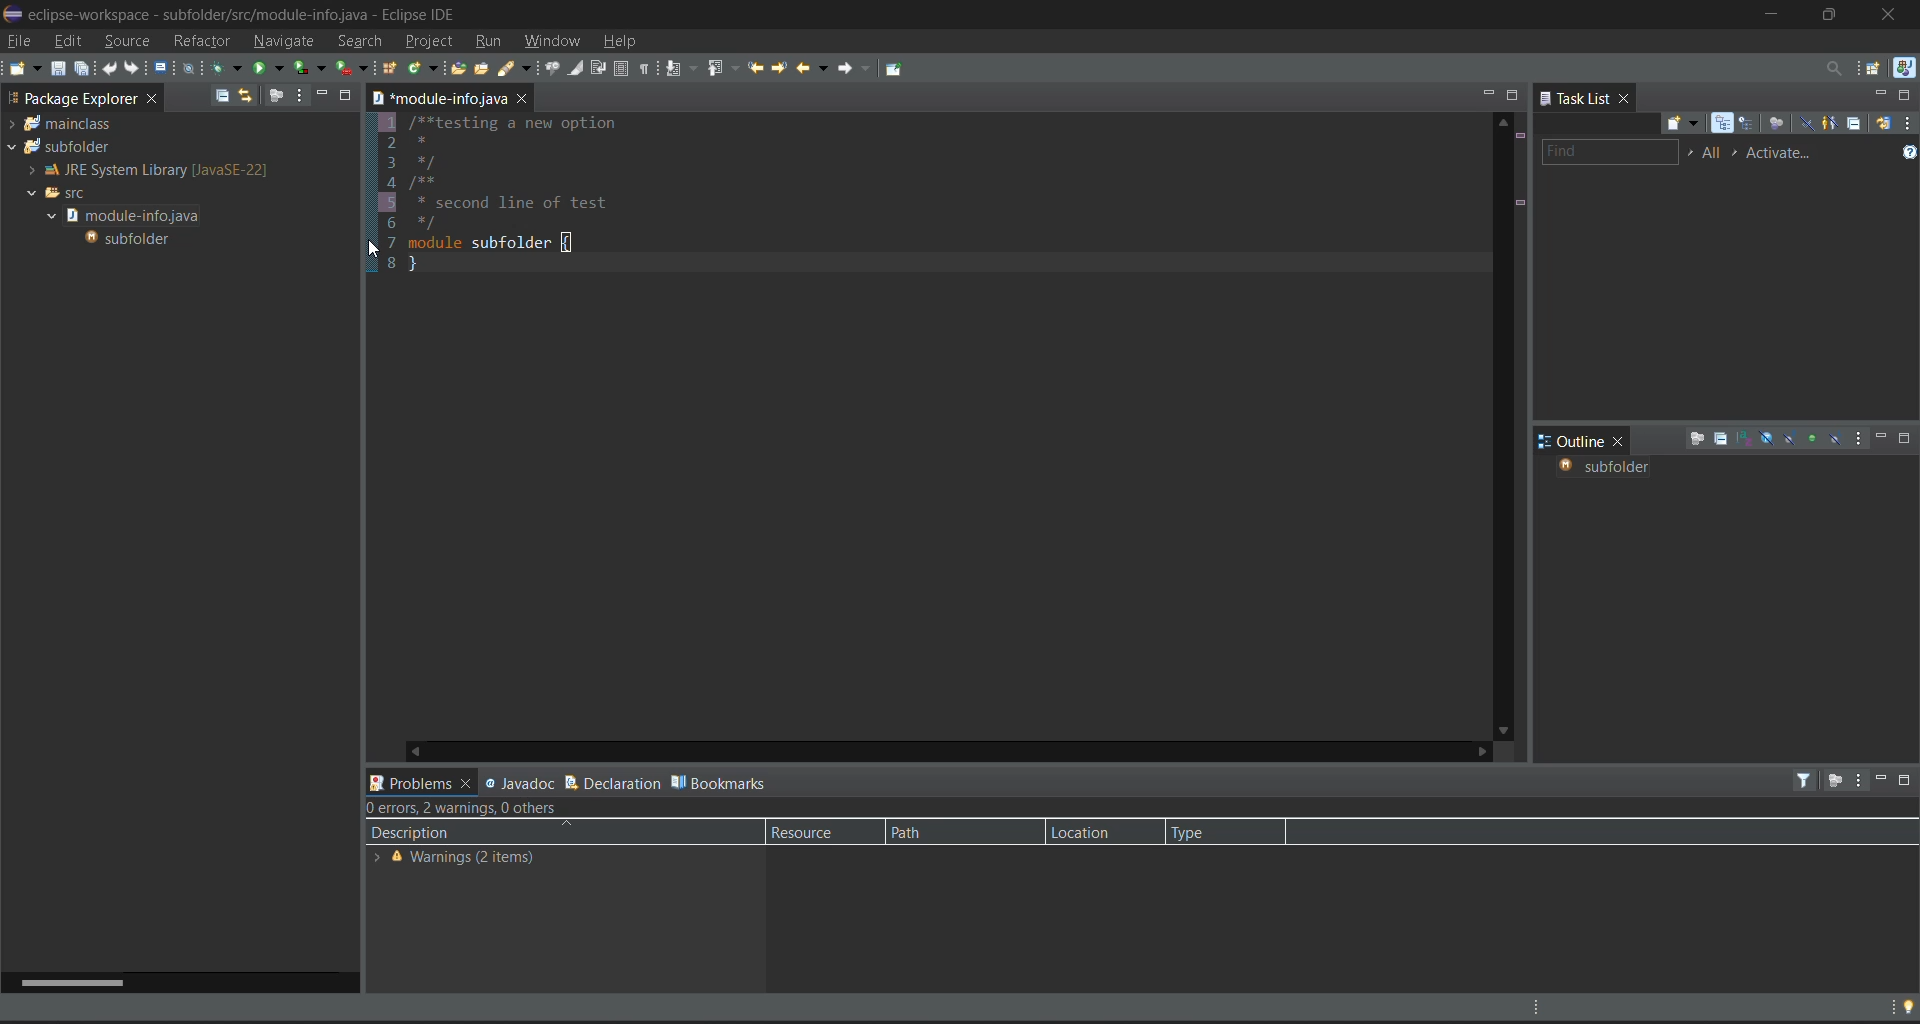 The height and width of the screenshot is (1024, 1920). What do you see at coordinates (59, 147) in the screenshot?
I see `subfolder` at bounding box center [59, 147].